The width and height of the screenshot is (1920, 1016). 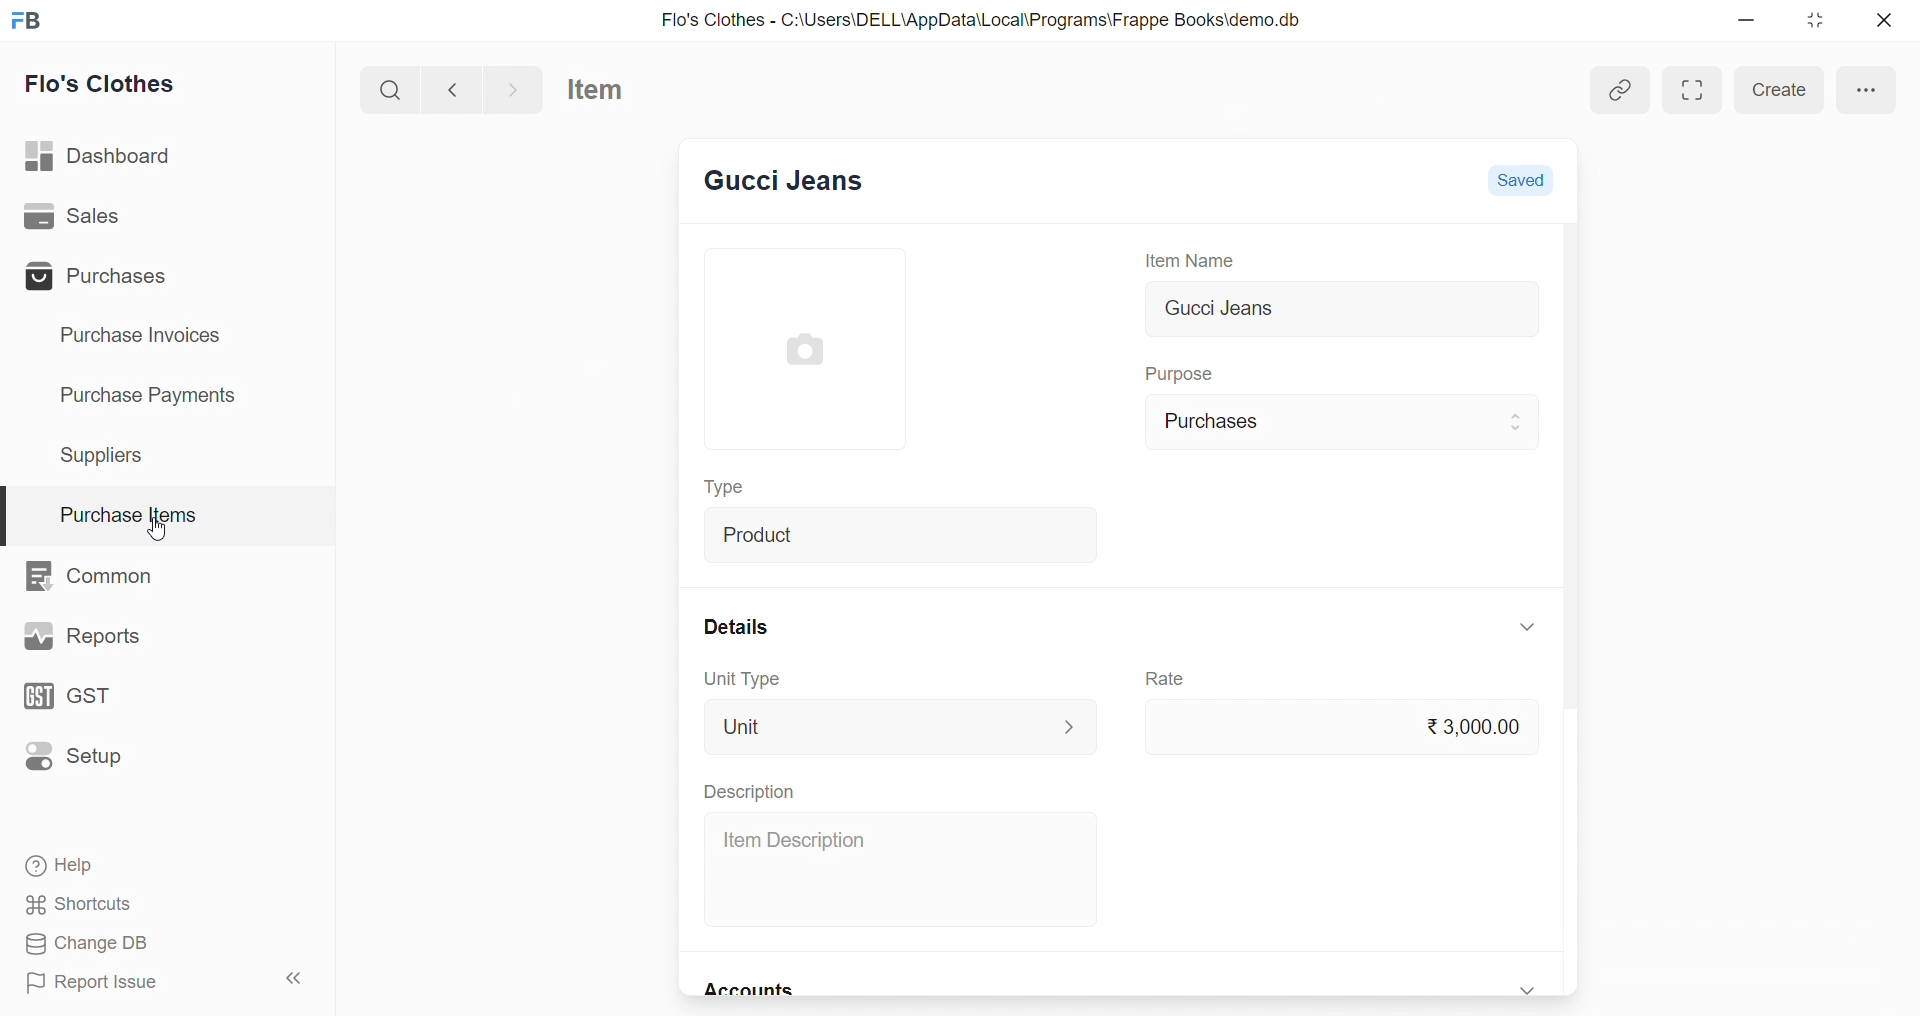 What do you see at coordinates (748, 791) in the screenshot?
I see `Description` at bounding box center [748, 791].